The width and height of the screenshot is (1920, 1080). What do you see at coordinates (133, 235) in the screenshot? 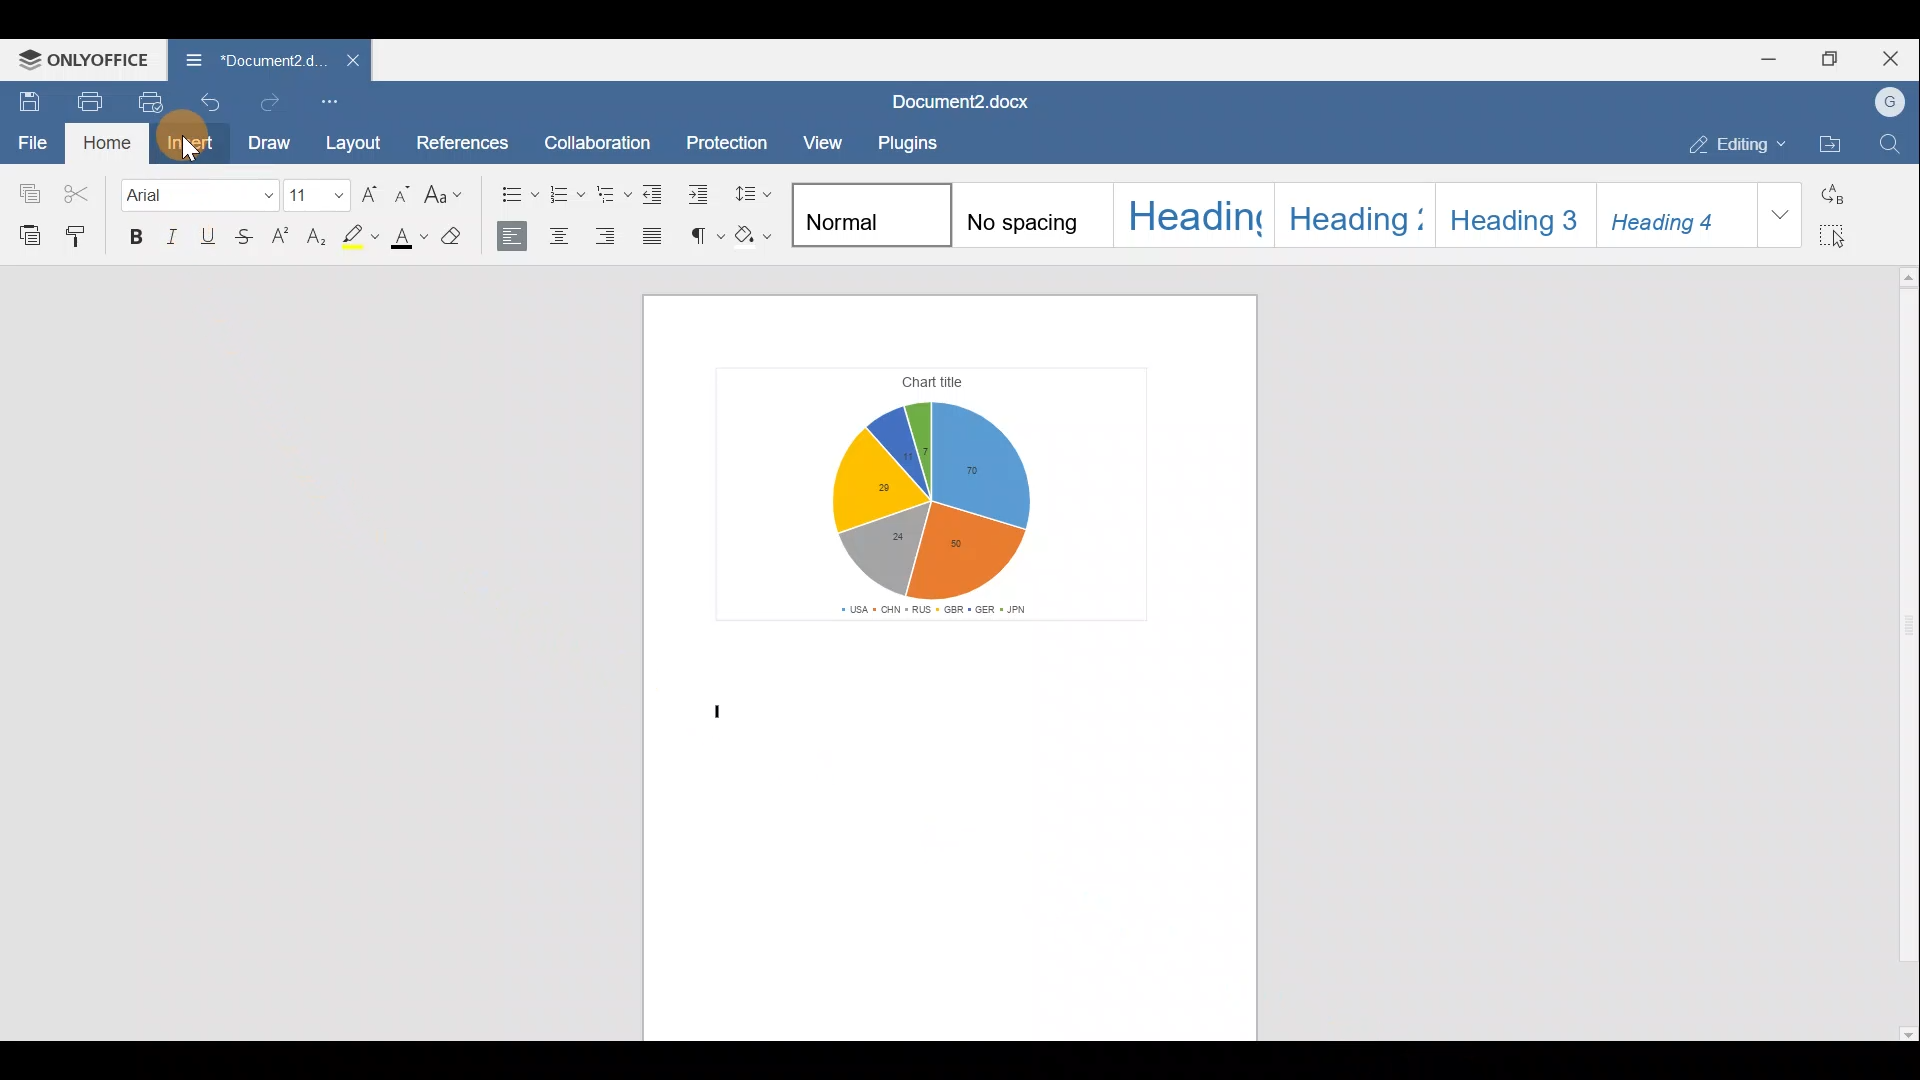
I see `Bold` at bounding box center [133, 235].